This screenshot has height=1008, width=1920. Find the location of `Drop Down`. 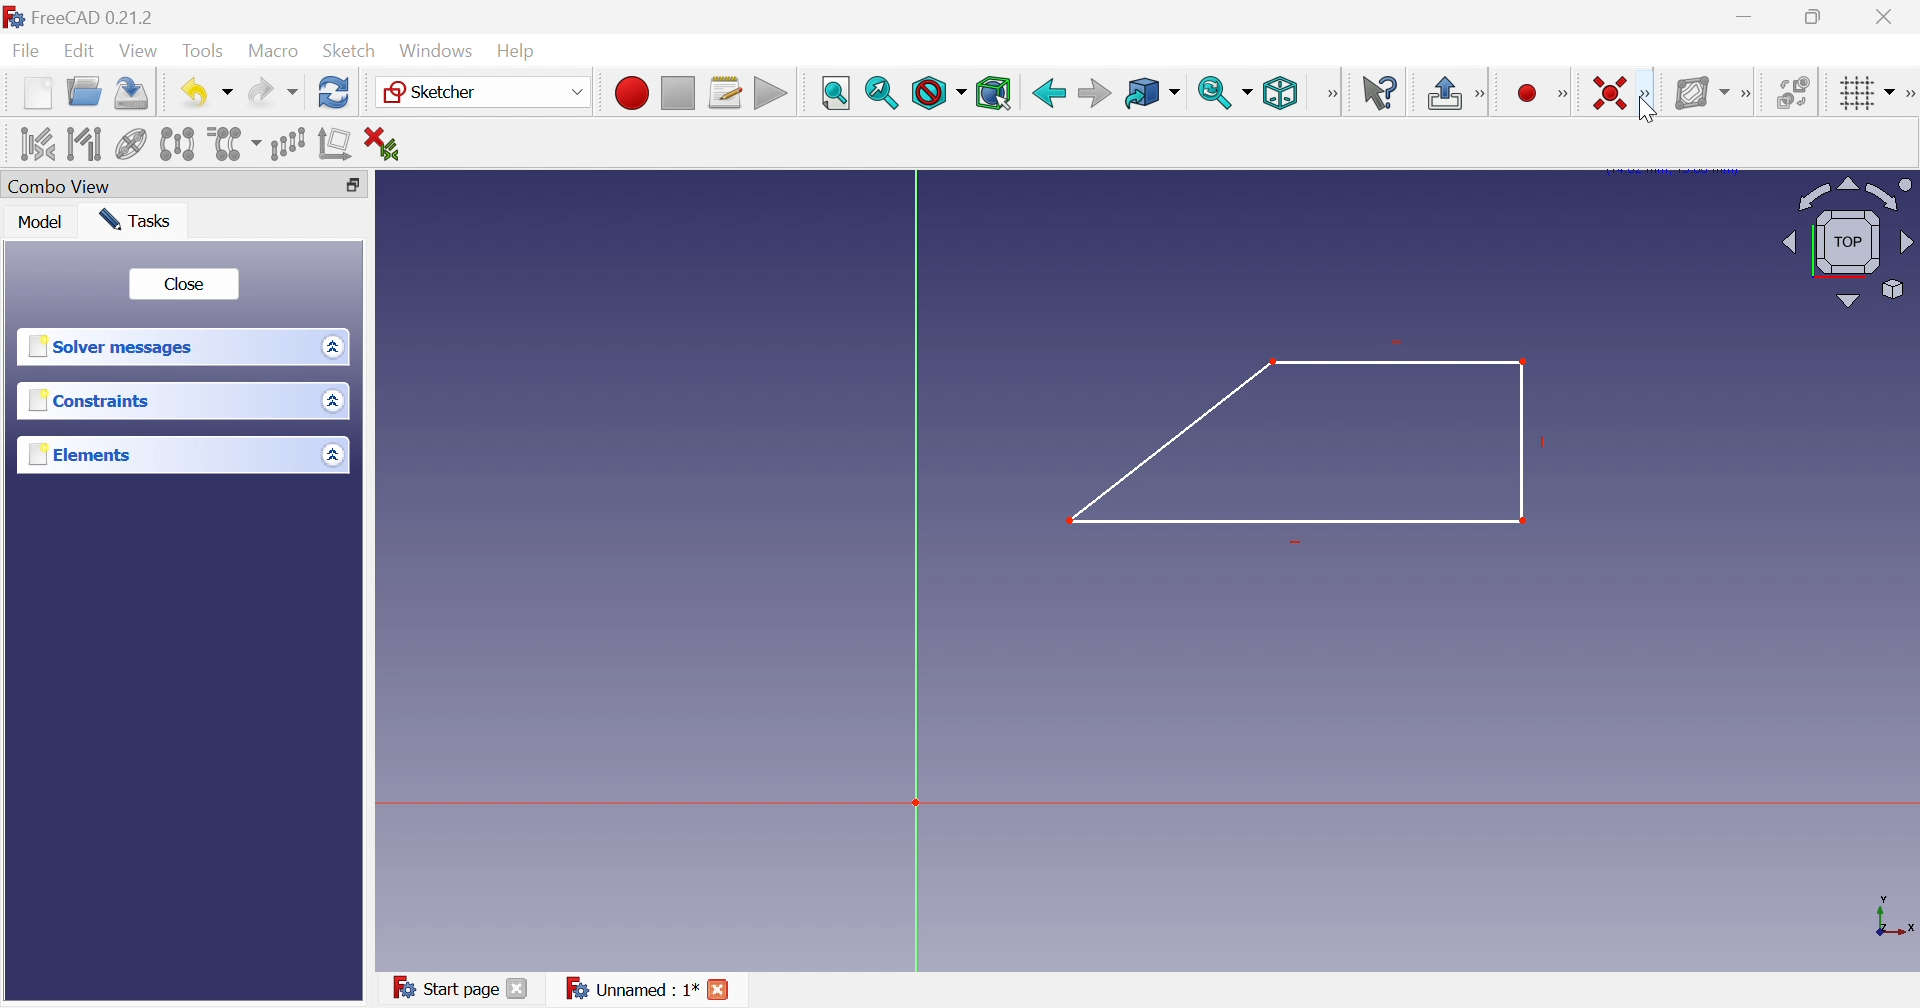

Drop Down is located at coordinates (574, 91).